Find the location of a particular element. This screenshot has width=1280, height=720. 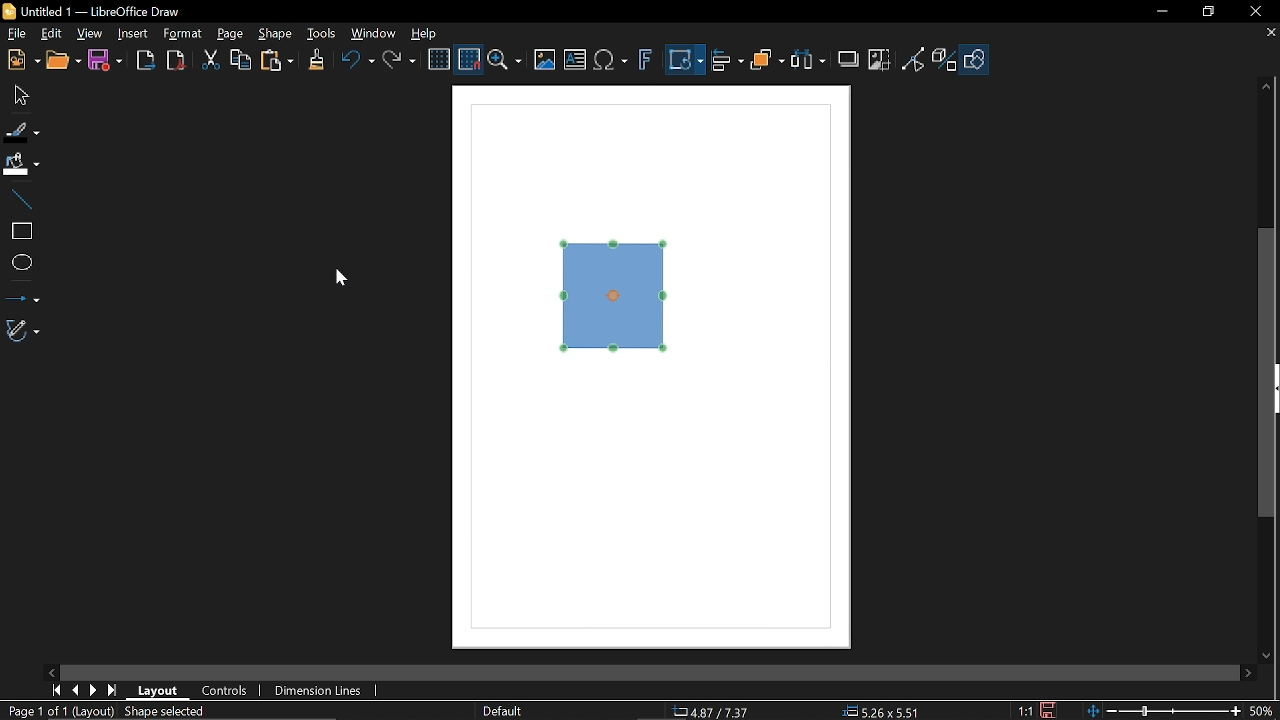

Insert equation is located at coordinates (611, 61).